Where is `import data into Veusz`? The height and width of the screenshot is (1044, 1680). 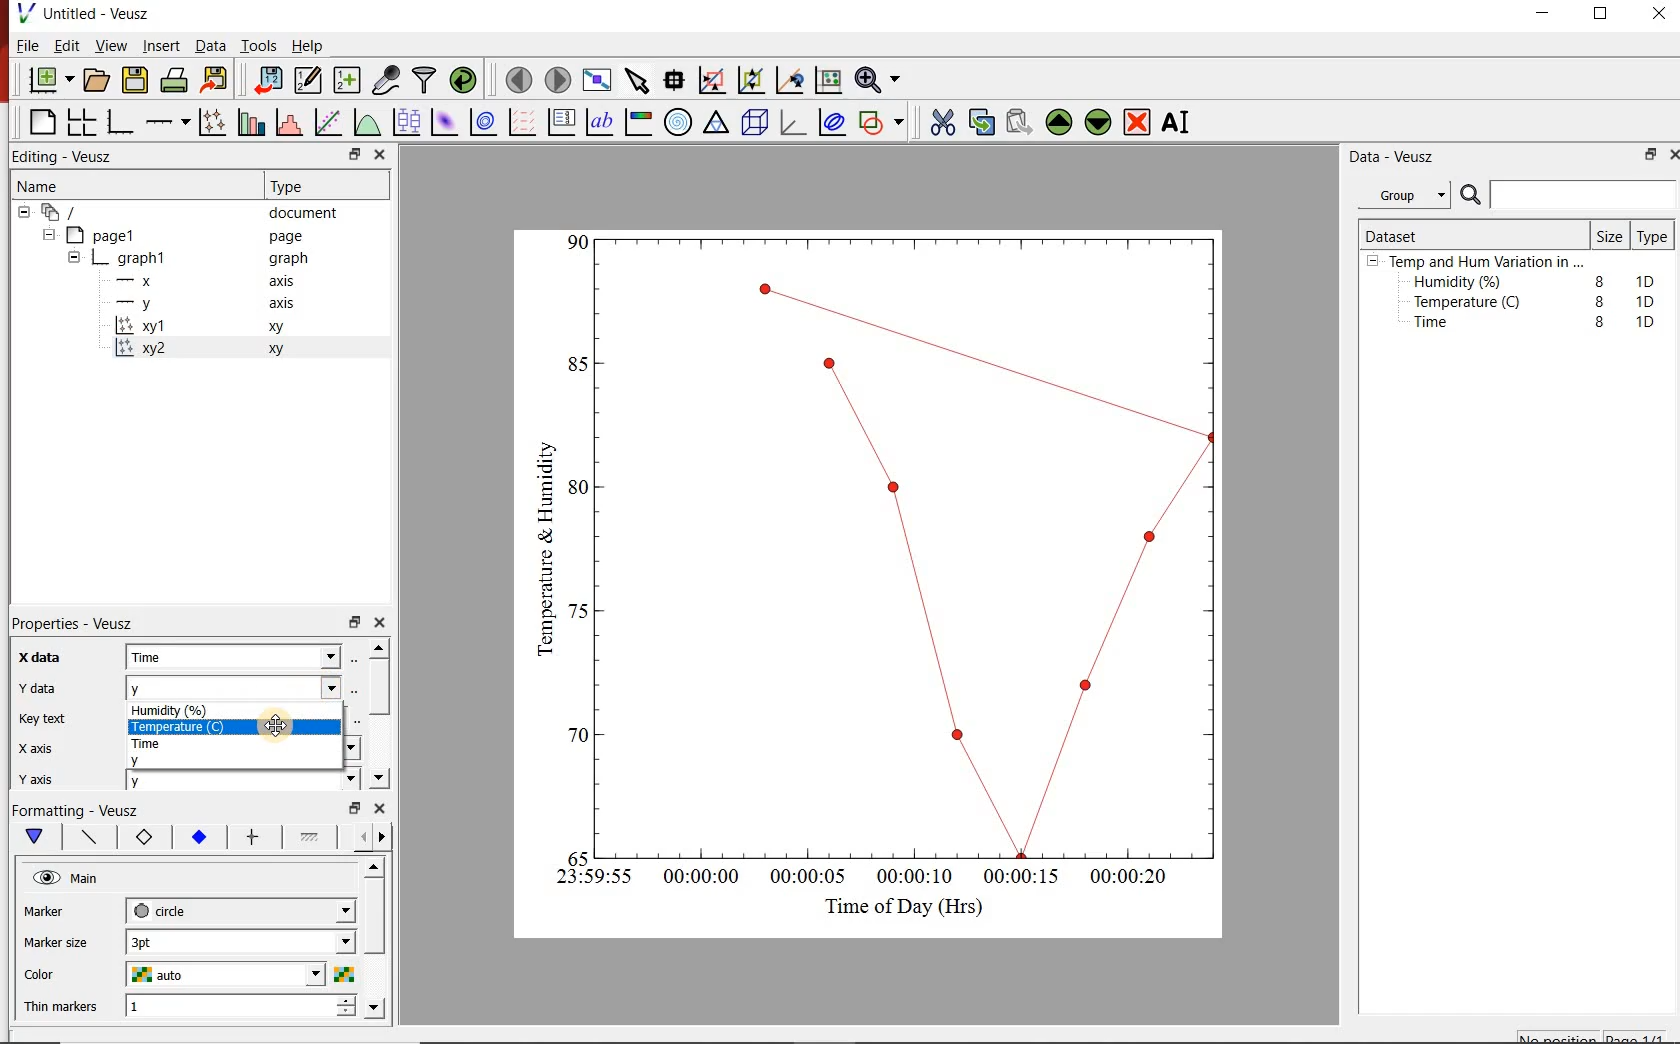 import data into Veusz is located at coordinates (267, 78).